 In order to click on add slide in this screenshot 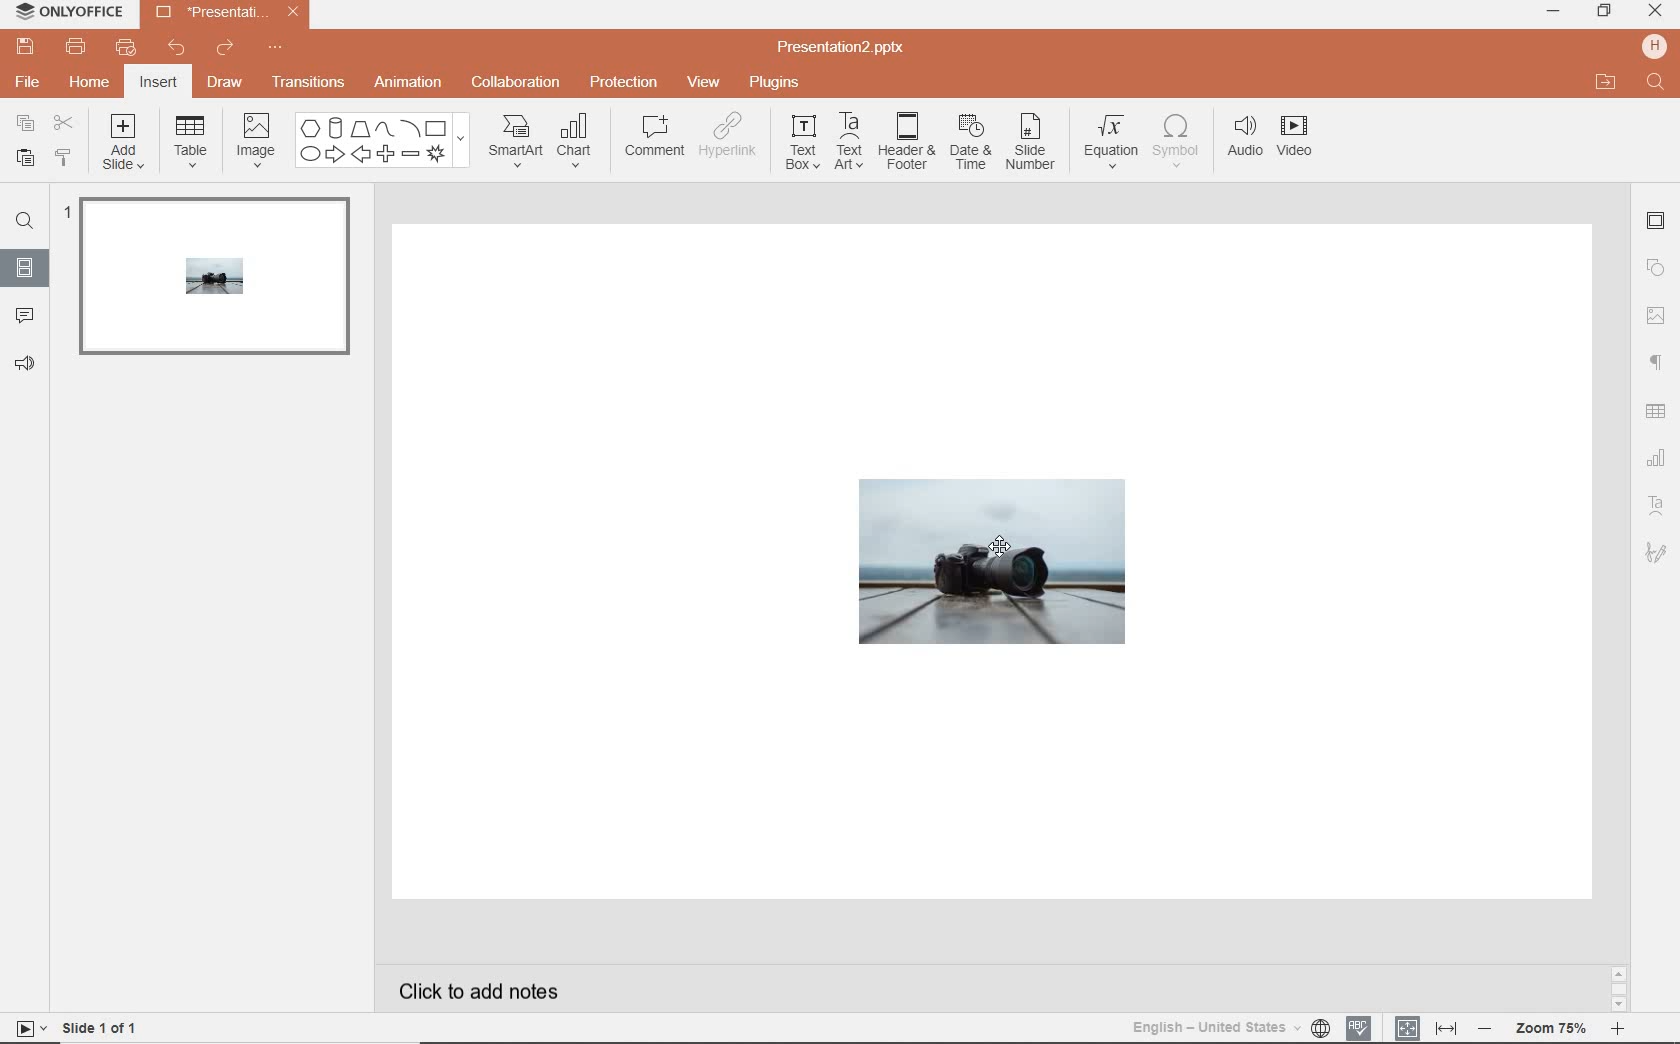, I will do `click(125, 142)`.